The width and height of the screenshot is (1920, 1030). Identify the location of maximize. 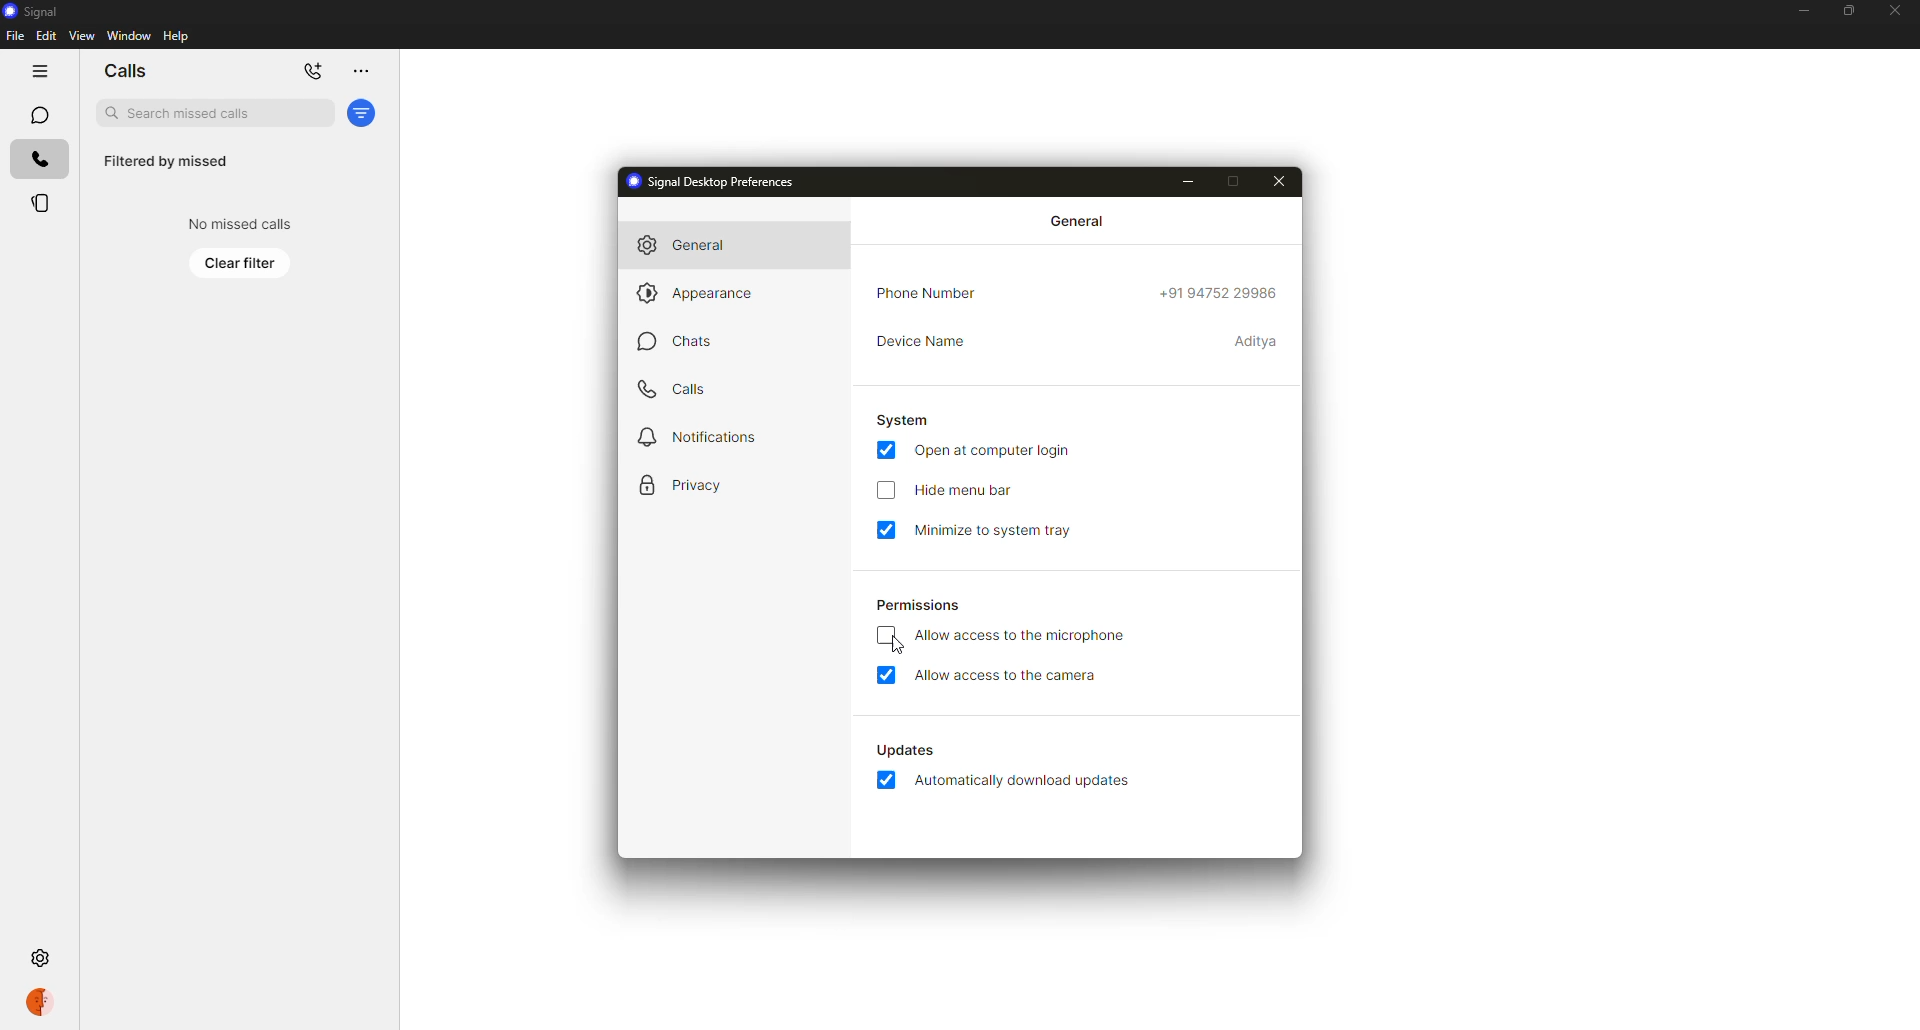
(1846, 11).